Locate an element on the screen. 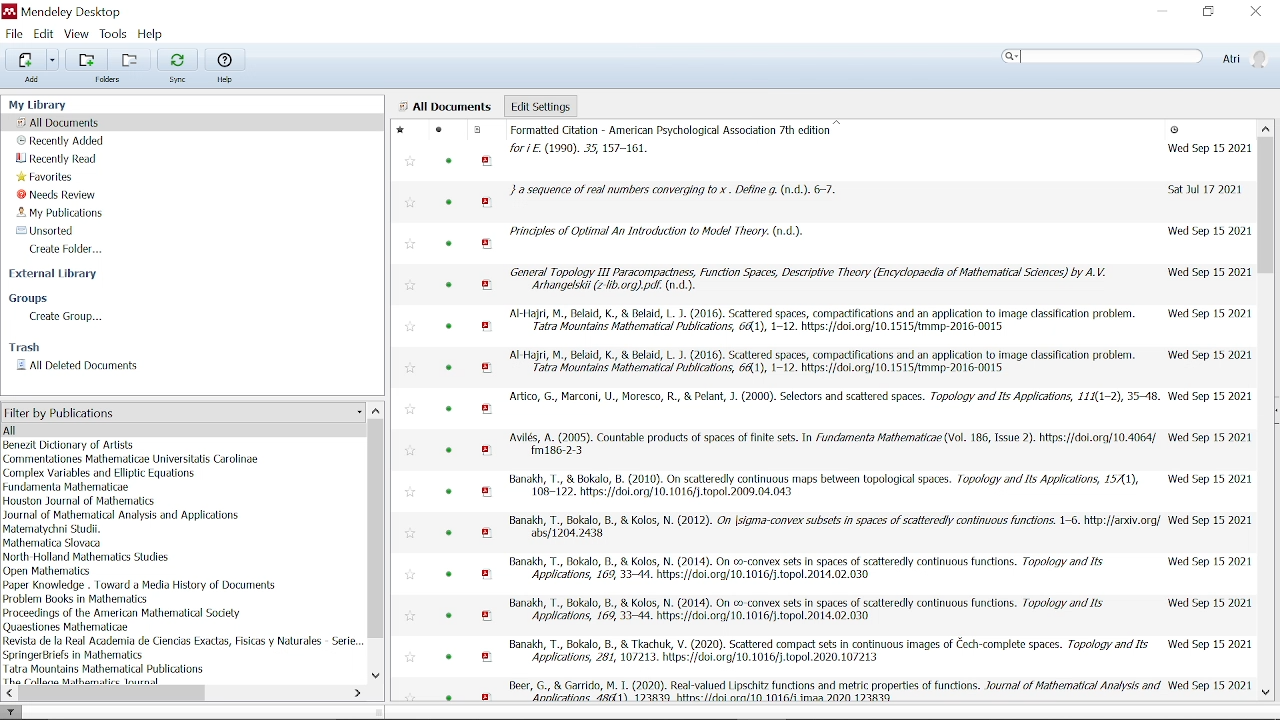  Date time is located at coordinates (1206, 148).